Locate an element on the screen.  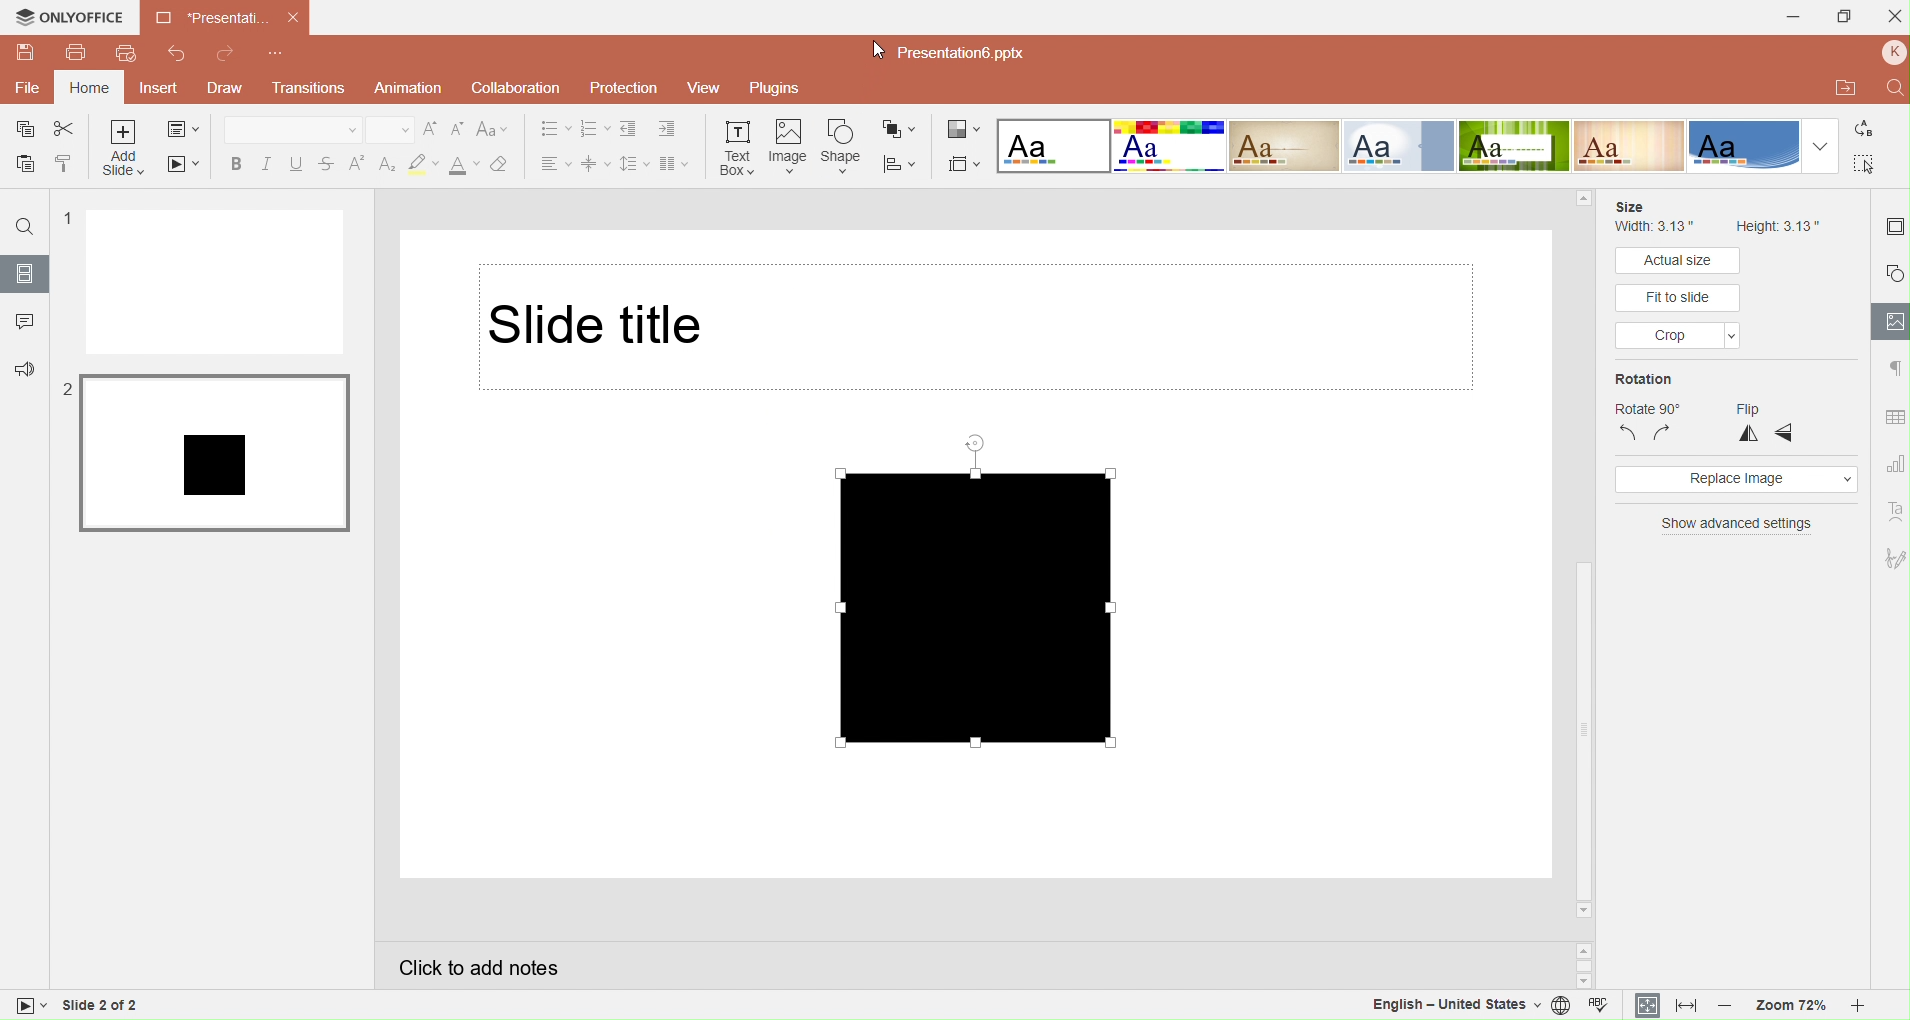
Cut is located at coordinates (66, 129).